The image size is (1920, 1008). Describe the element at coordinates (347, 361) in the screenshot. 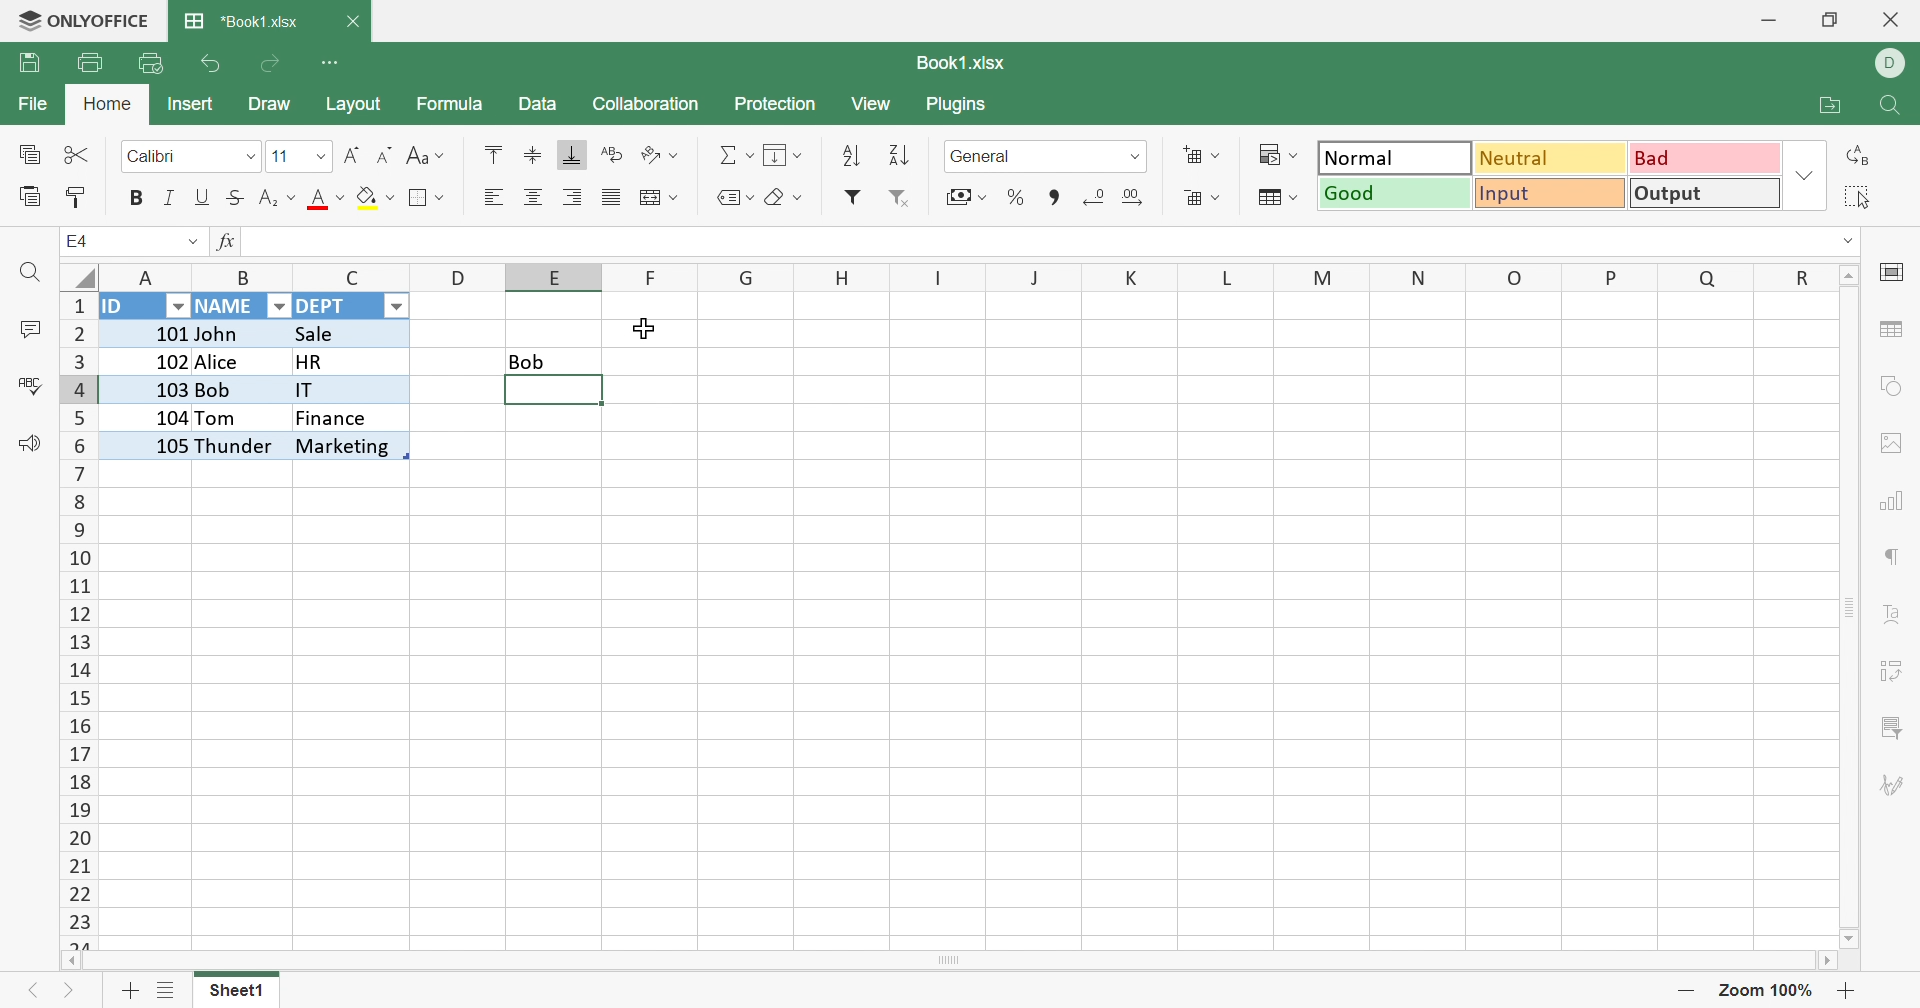

I see `HR` at that location.